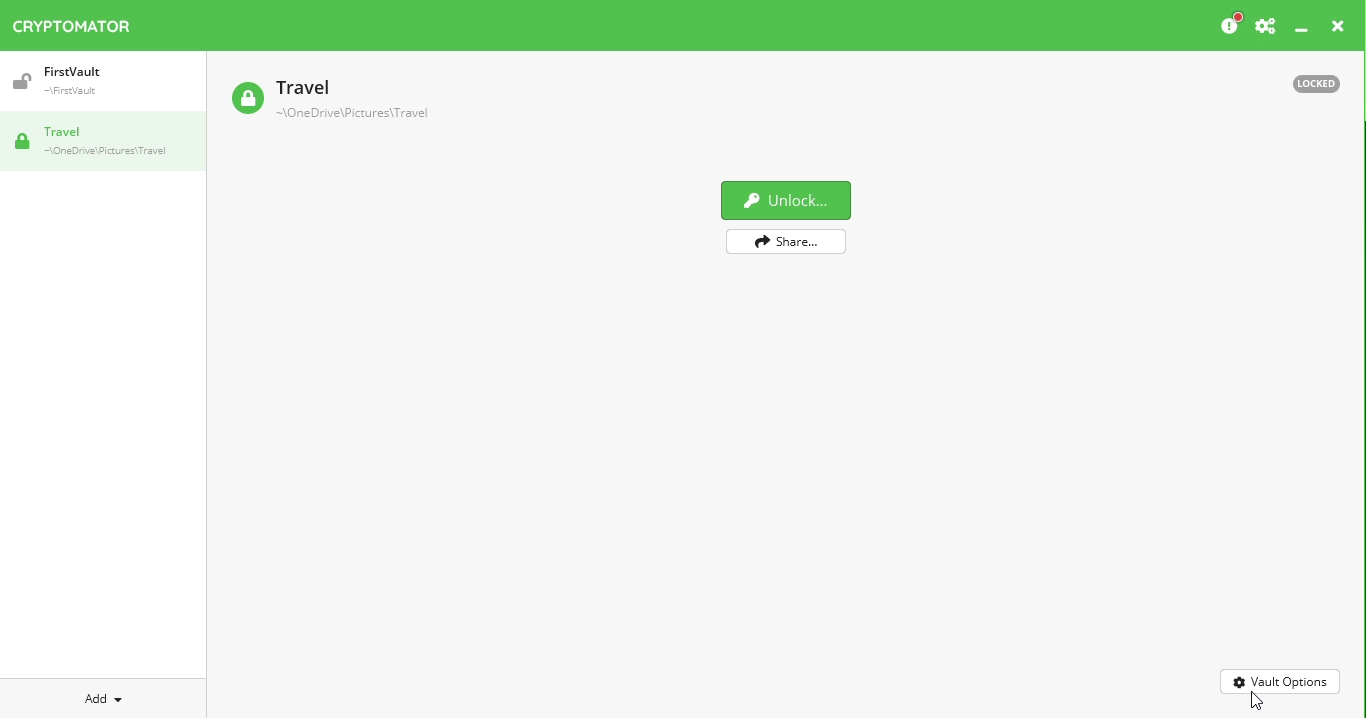 This screenshot has height=718, width=1366. I want to click on Add new vault, so click(96, 700).